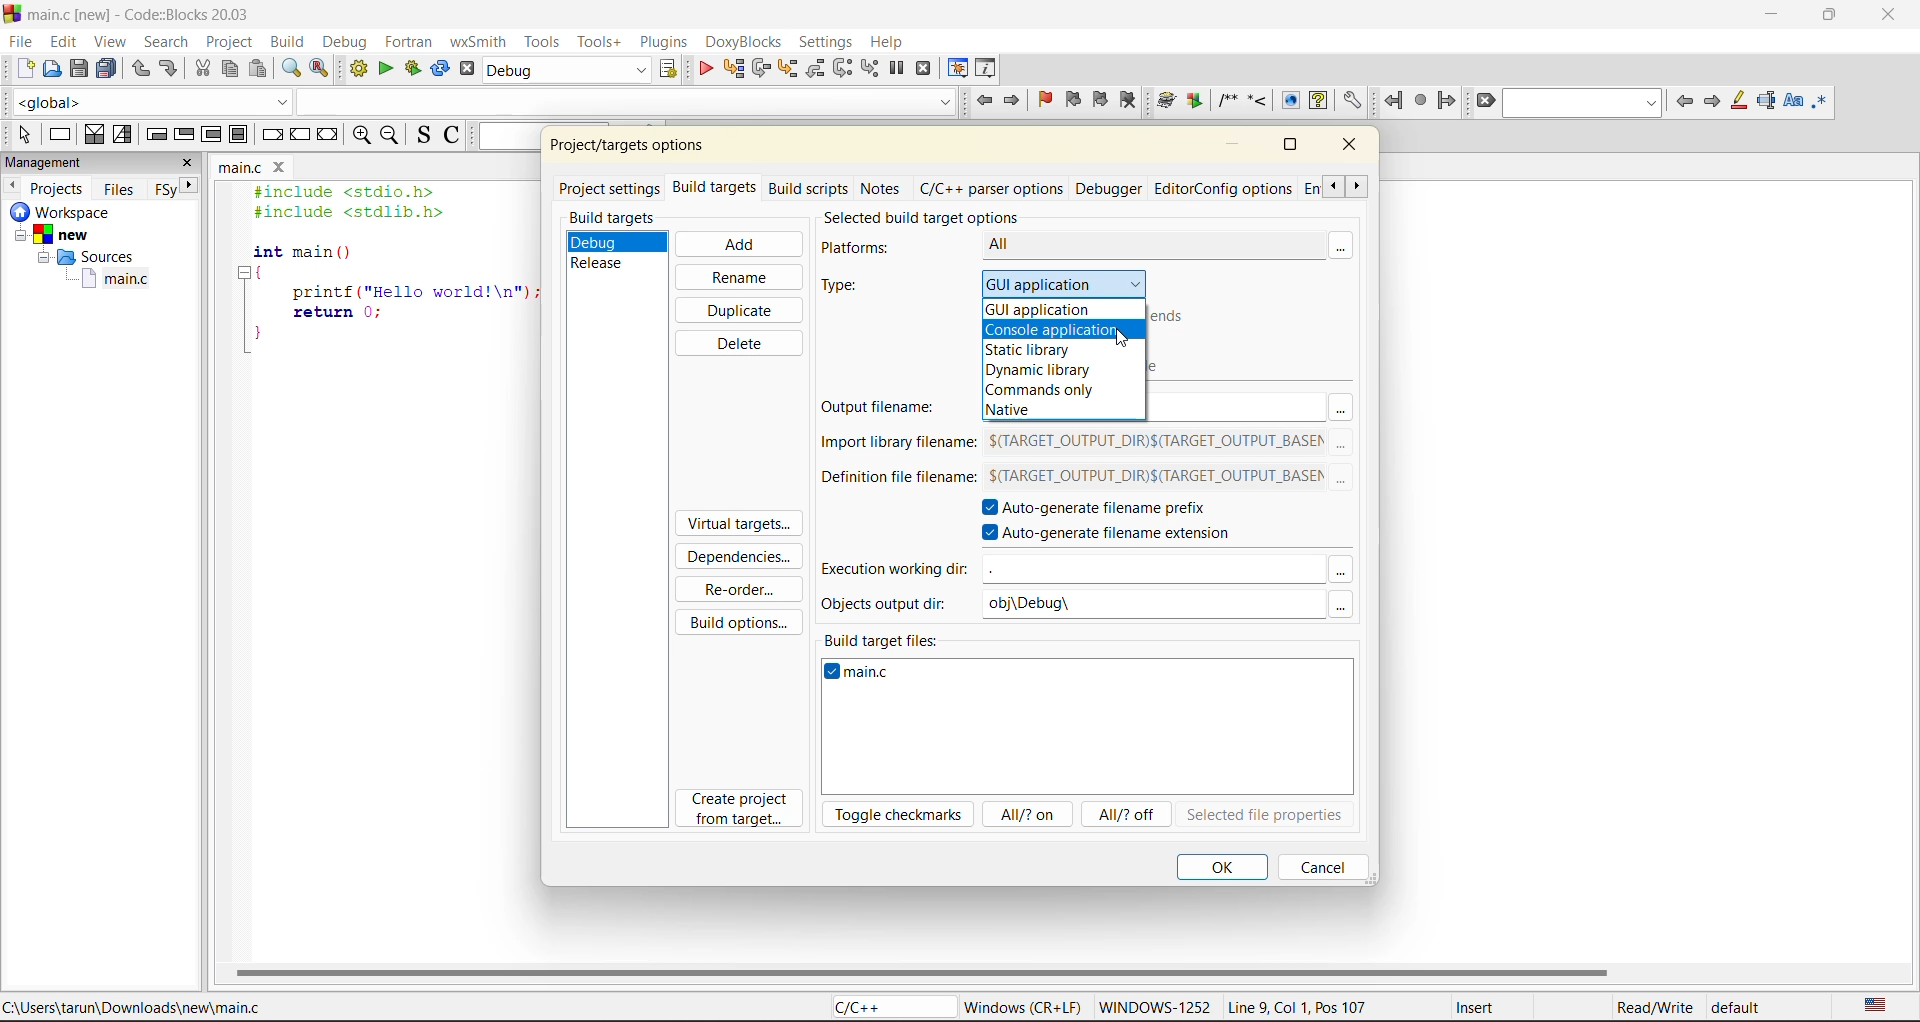 This screenshot has width=1920, height=1022. What do you see at coordinates (816, 69) in the screenshot?
I see `step out` at bounding box center [816, 69].